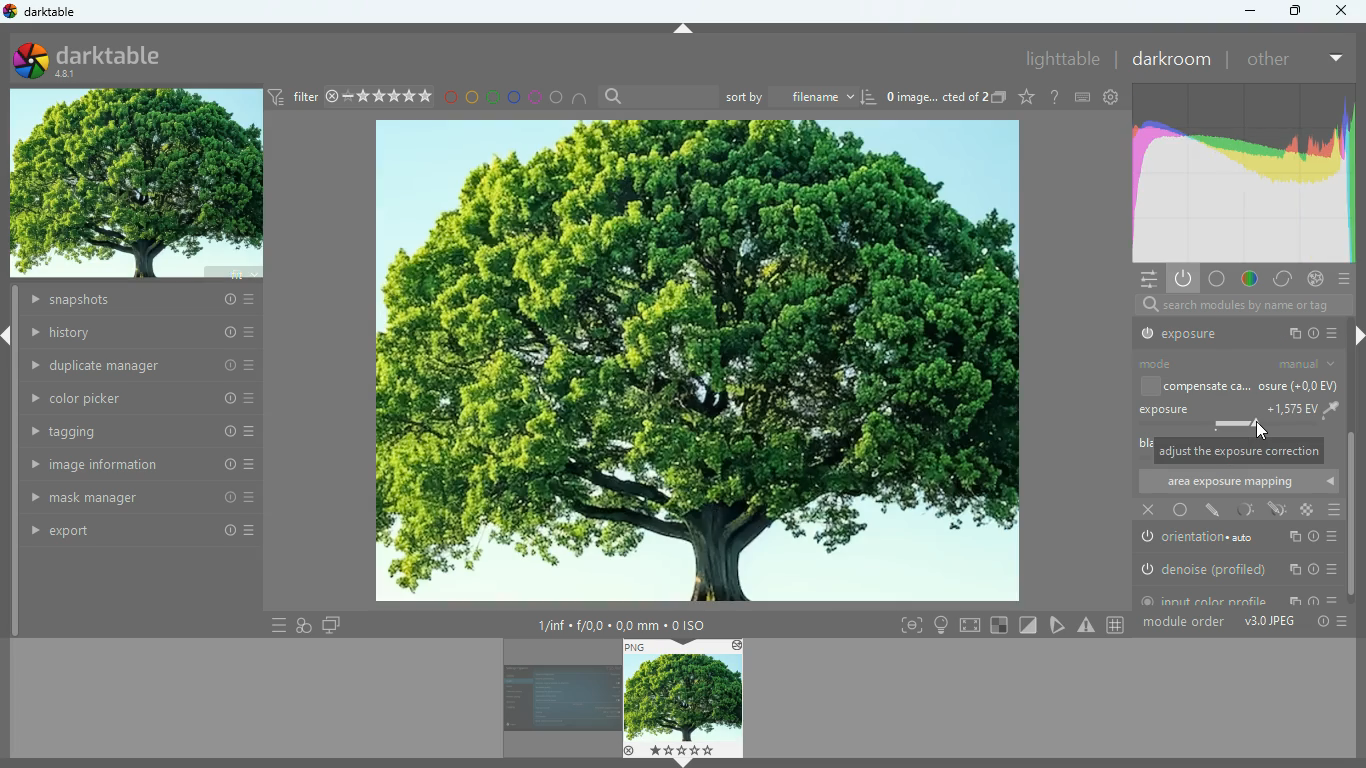 The height and width of the screenshot is (768, 1366). What do you see at coordinates (1251, 13) in the screenshot?
I see `minimize` at bounding box center [1251, 13].